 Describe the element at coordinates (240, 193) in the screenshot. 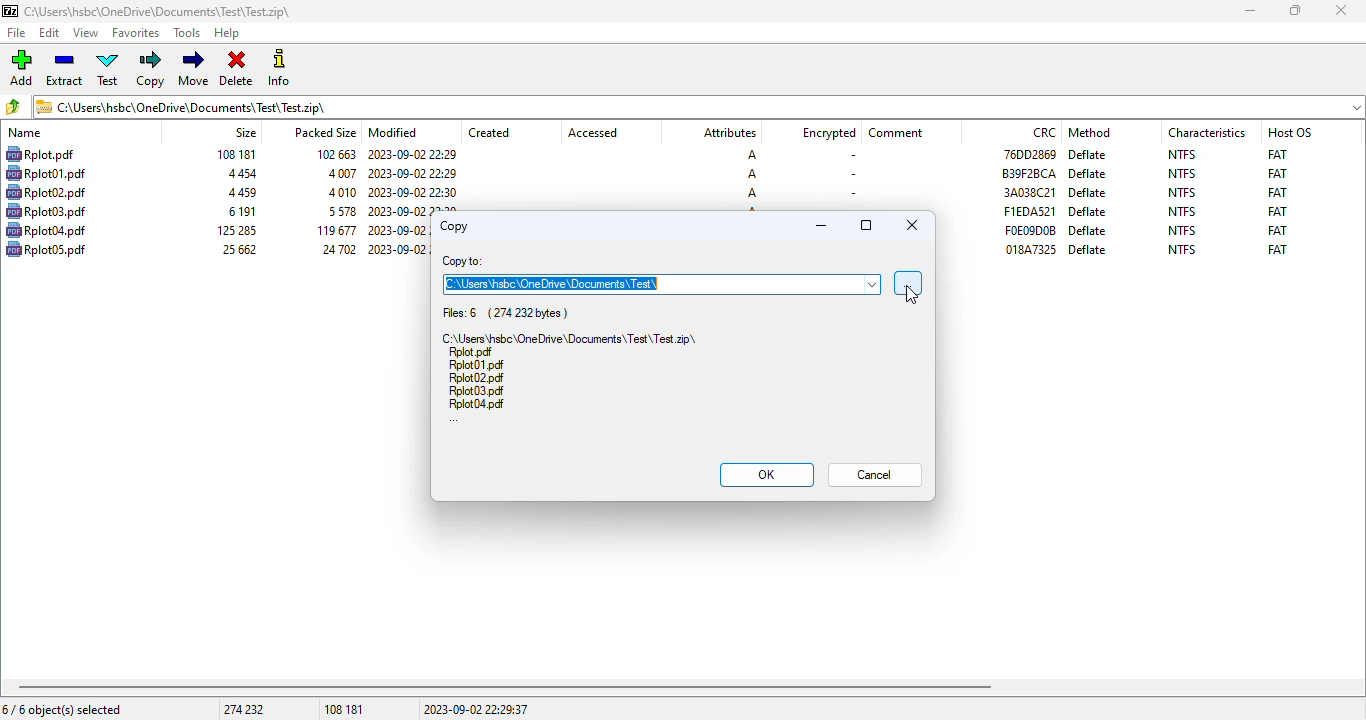

I see `size` at that location.